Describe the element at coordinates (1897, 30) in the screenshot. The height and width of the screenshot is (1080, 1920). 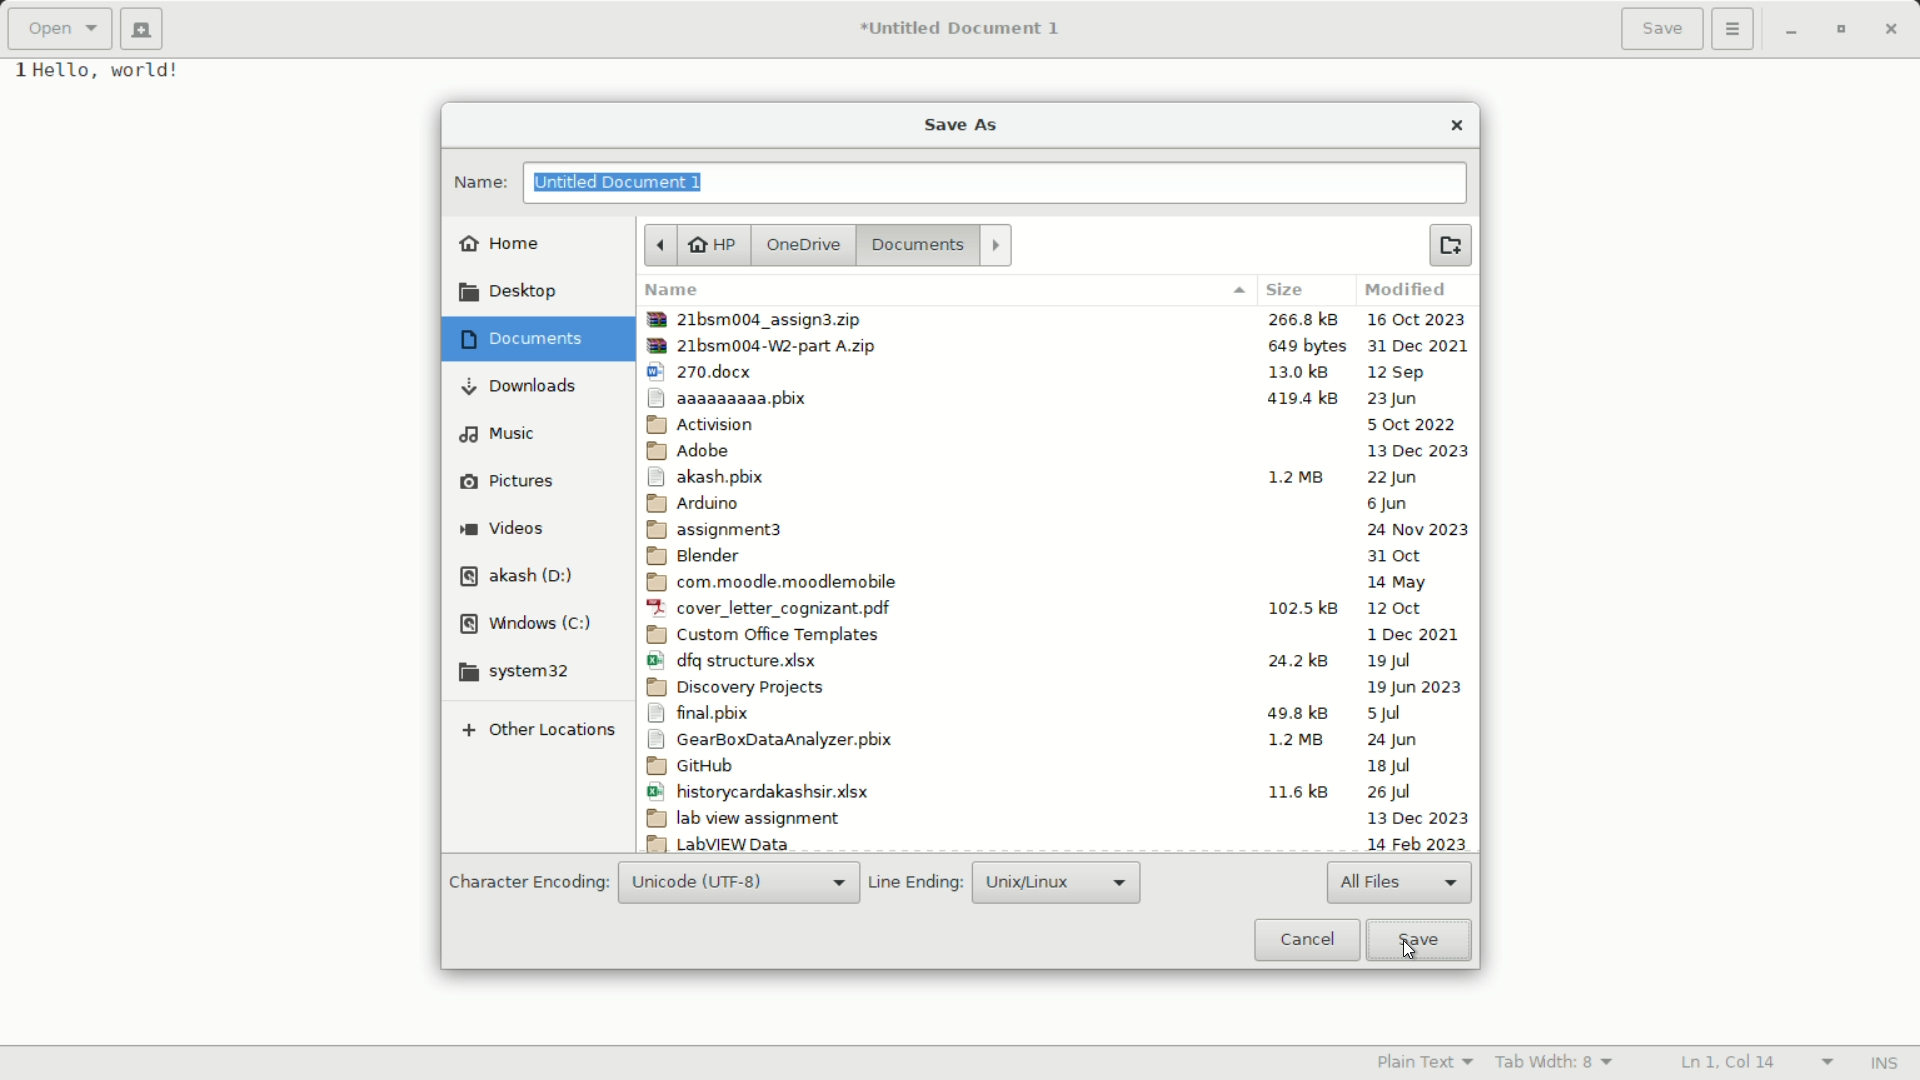
I see `close app` at that location.